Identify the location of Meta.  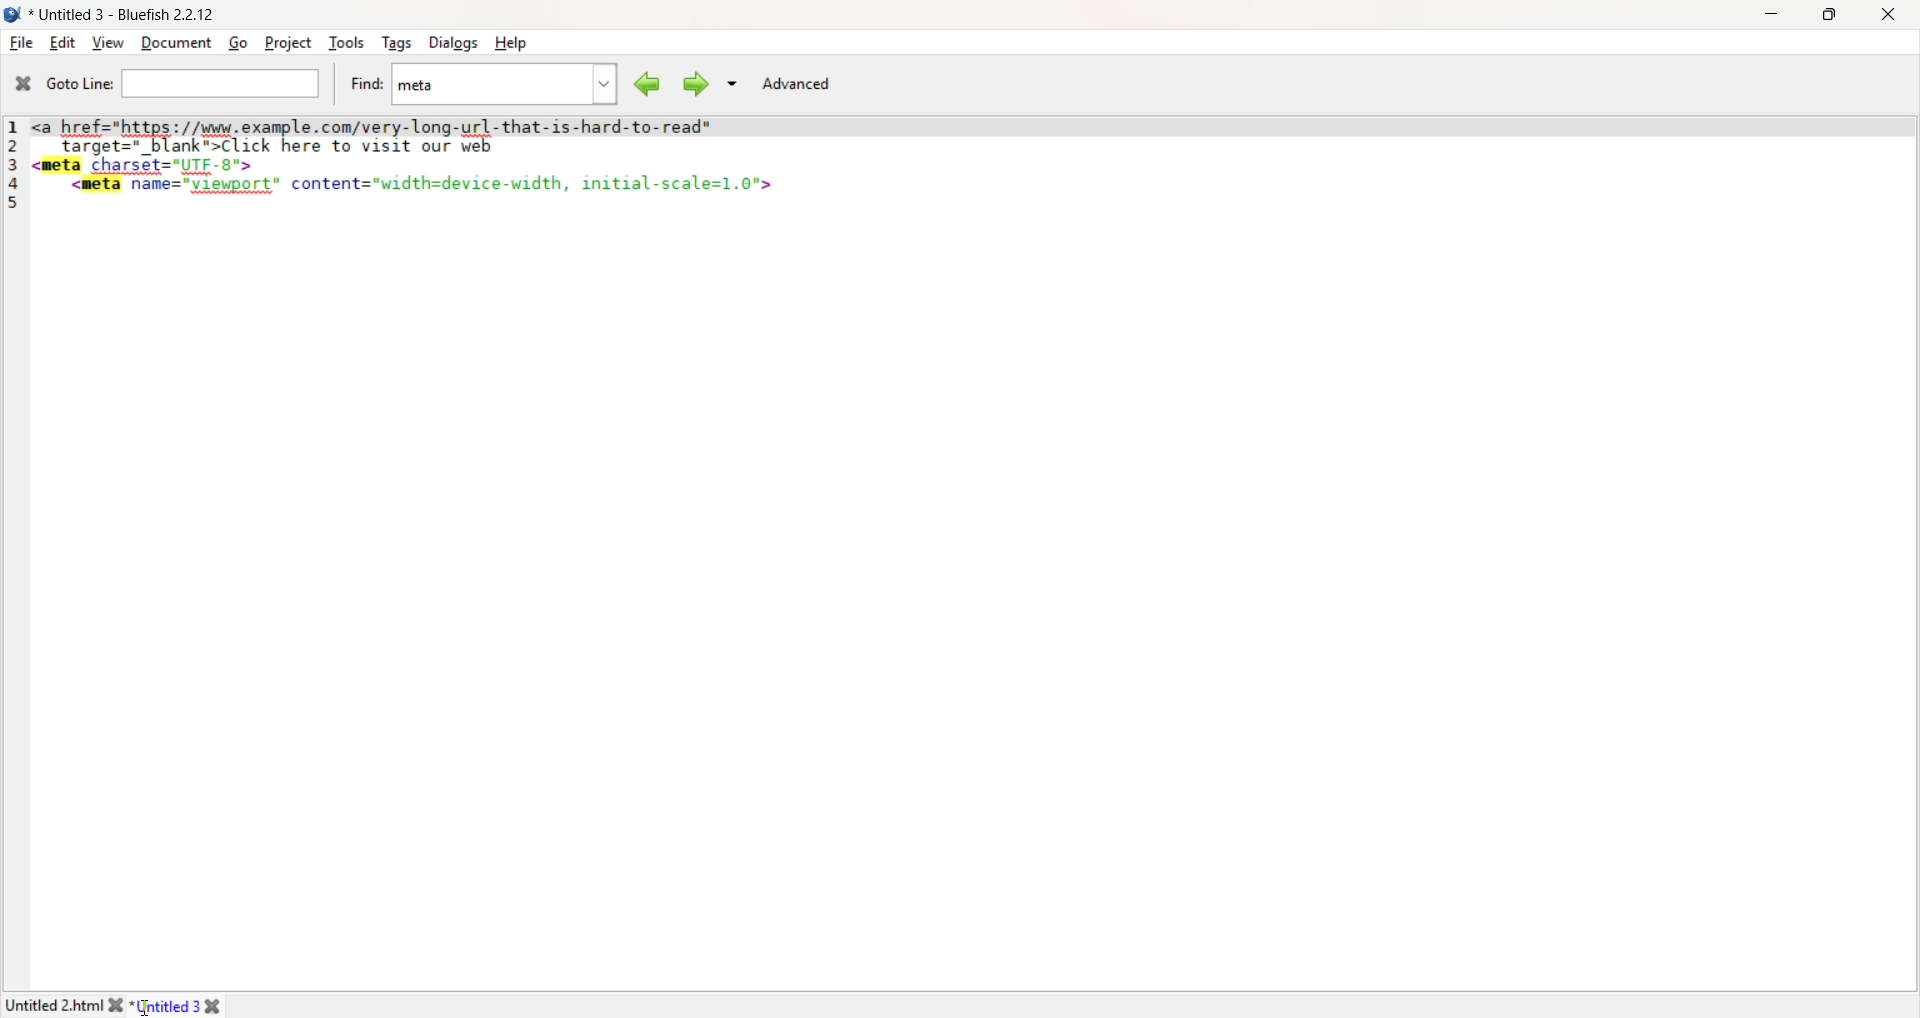
(421, 84).